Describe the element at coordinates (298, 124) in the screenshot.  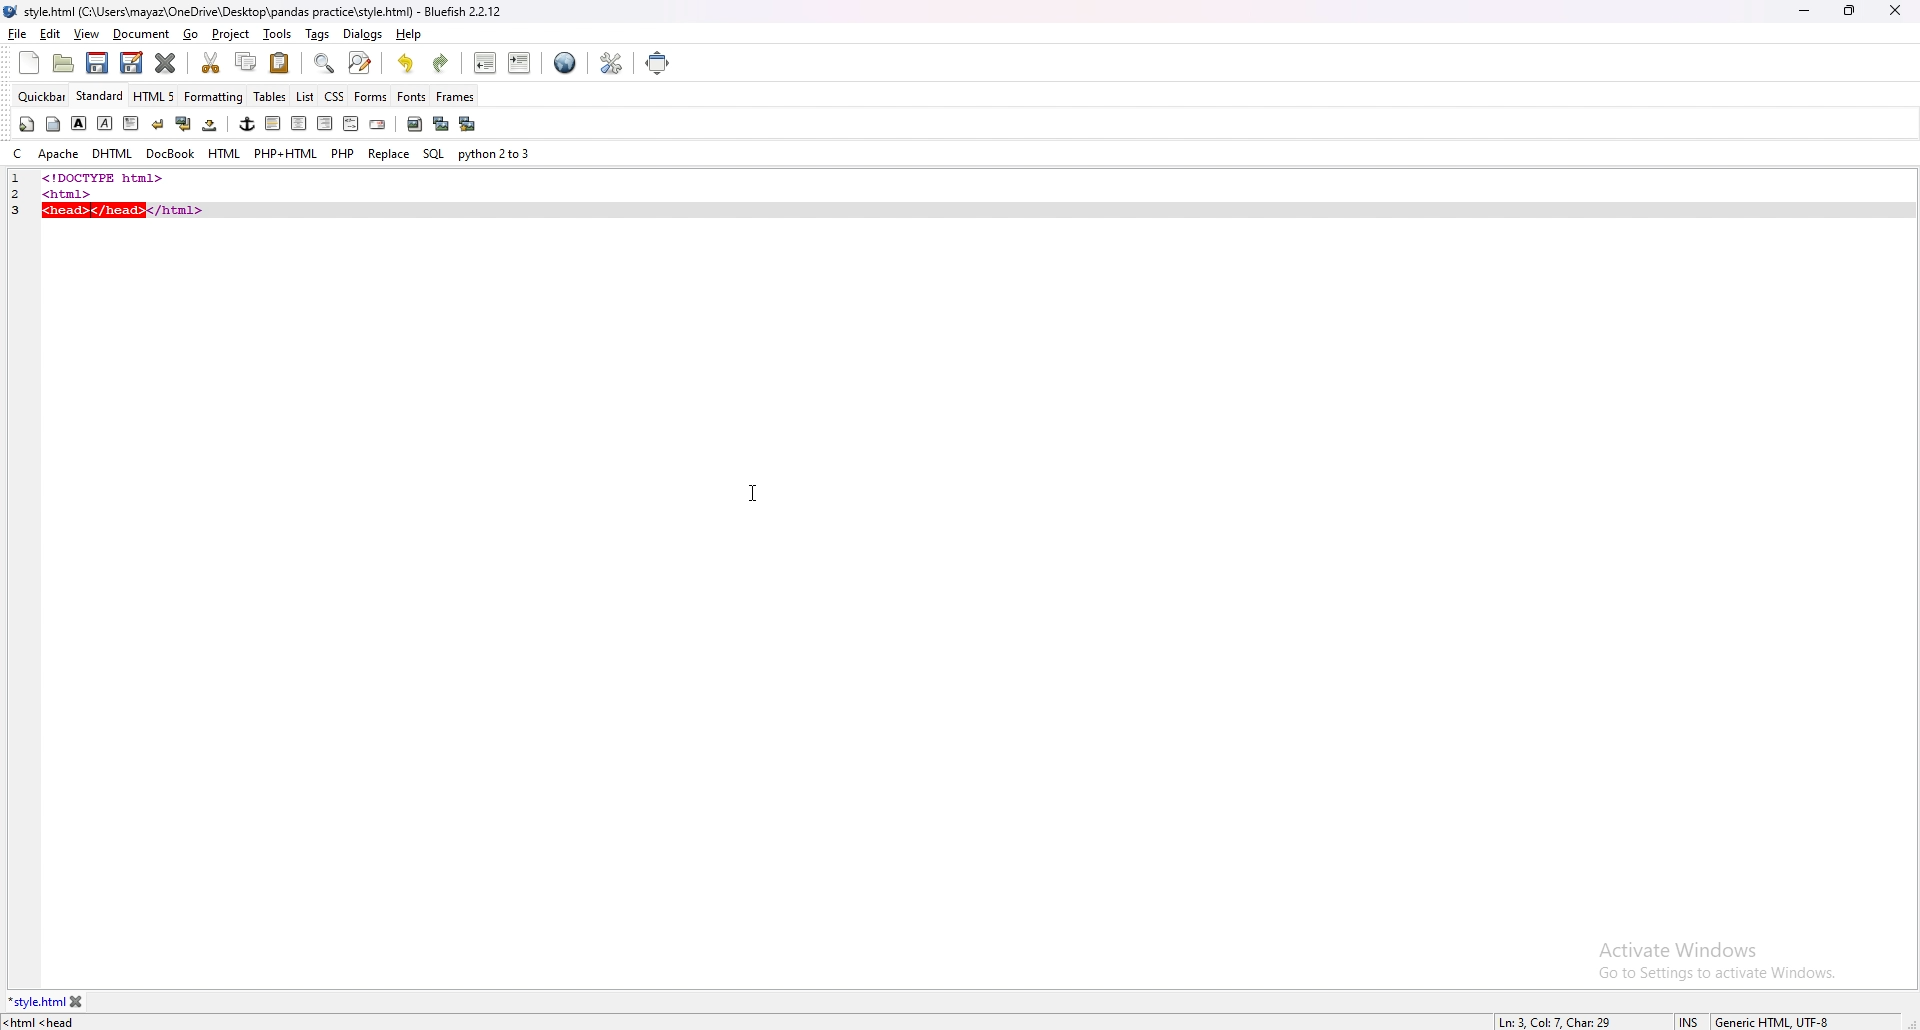
I see `center` at that location.